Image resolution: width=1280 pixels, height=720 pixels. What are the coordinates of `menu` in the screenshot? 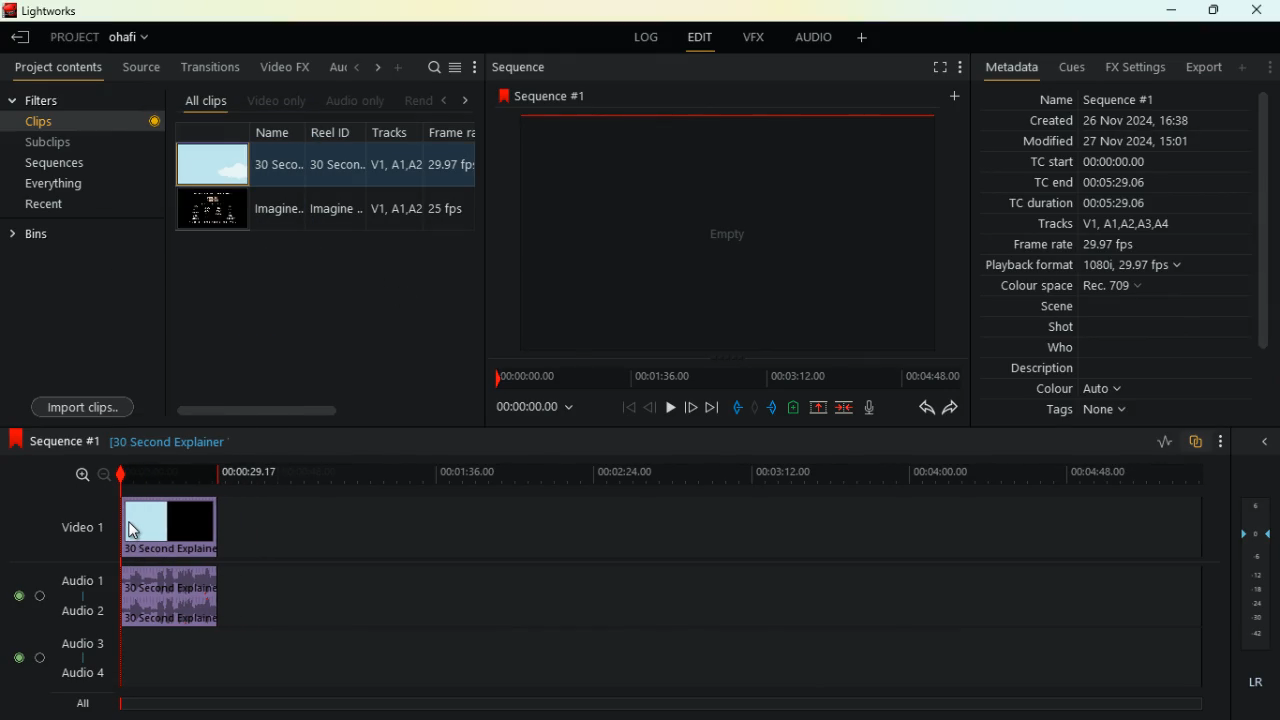 It's located at (456, 69).